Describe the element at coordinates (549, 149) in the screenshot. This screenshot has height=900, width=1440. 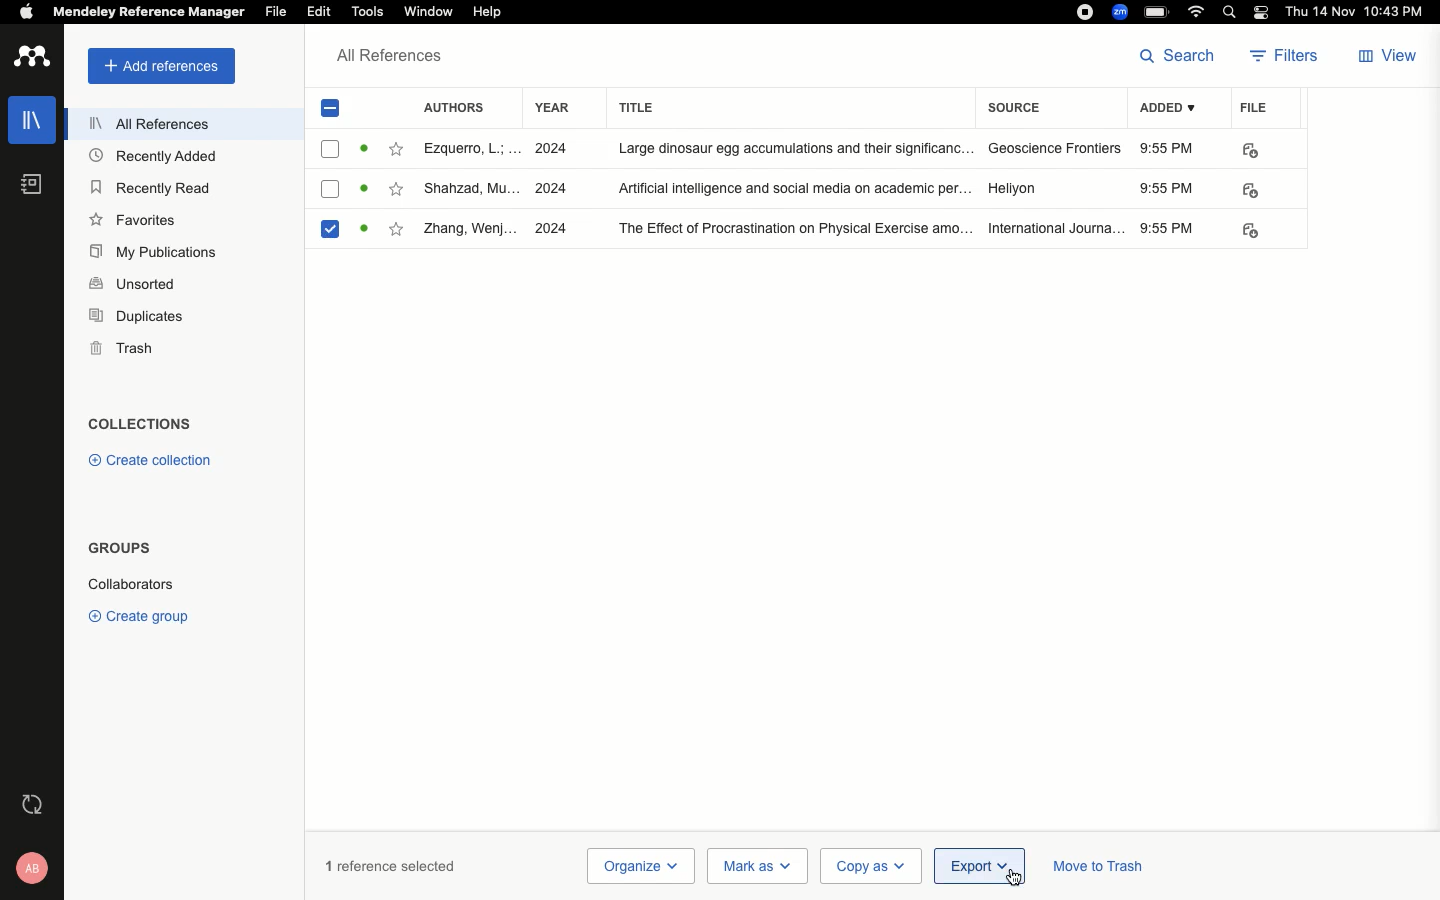
I see `2024` at that location.